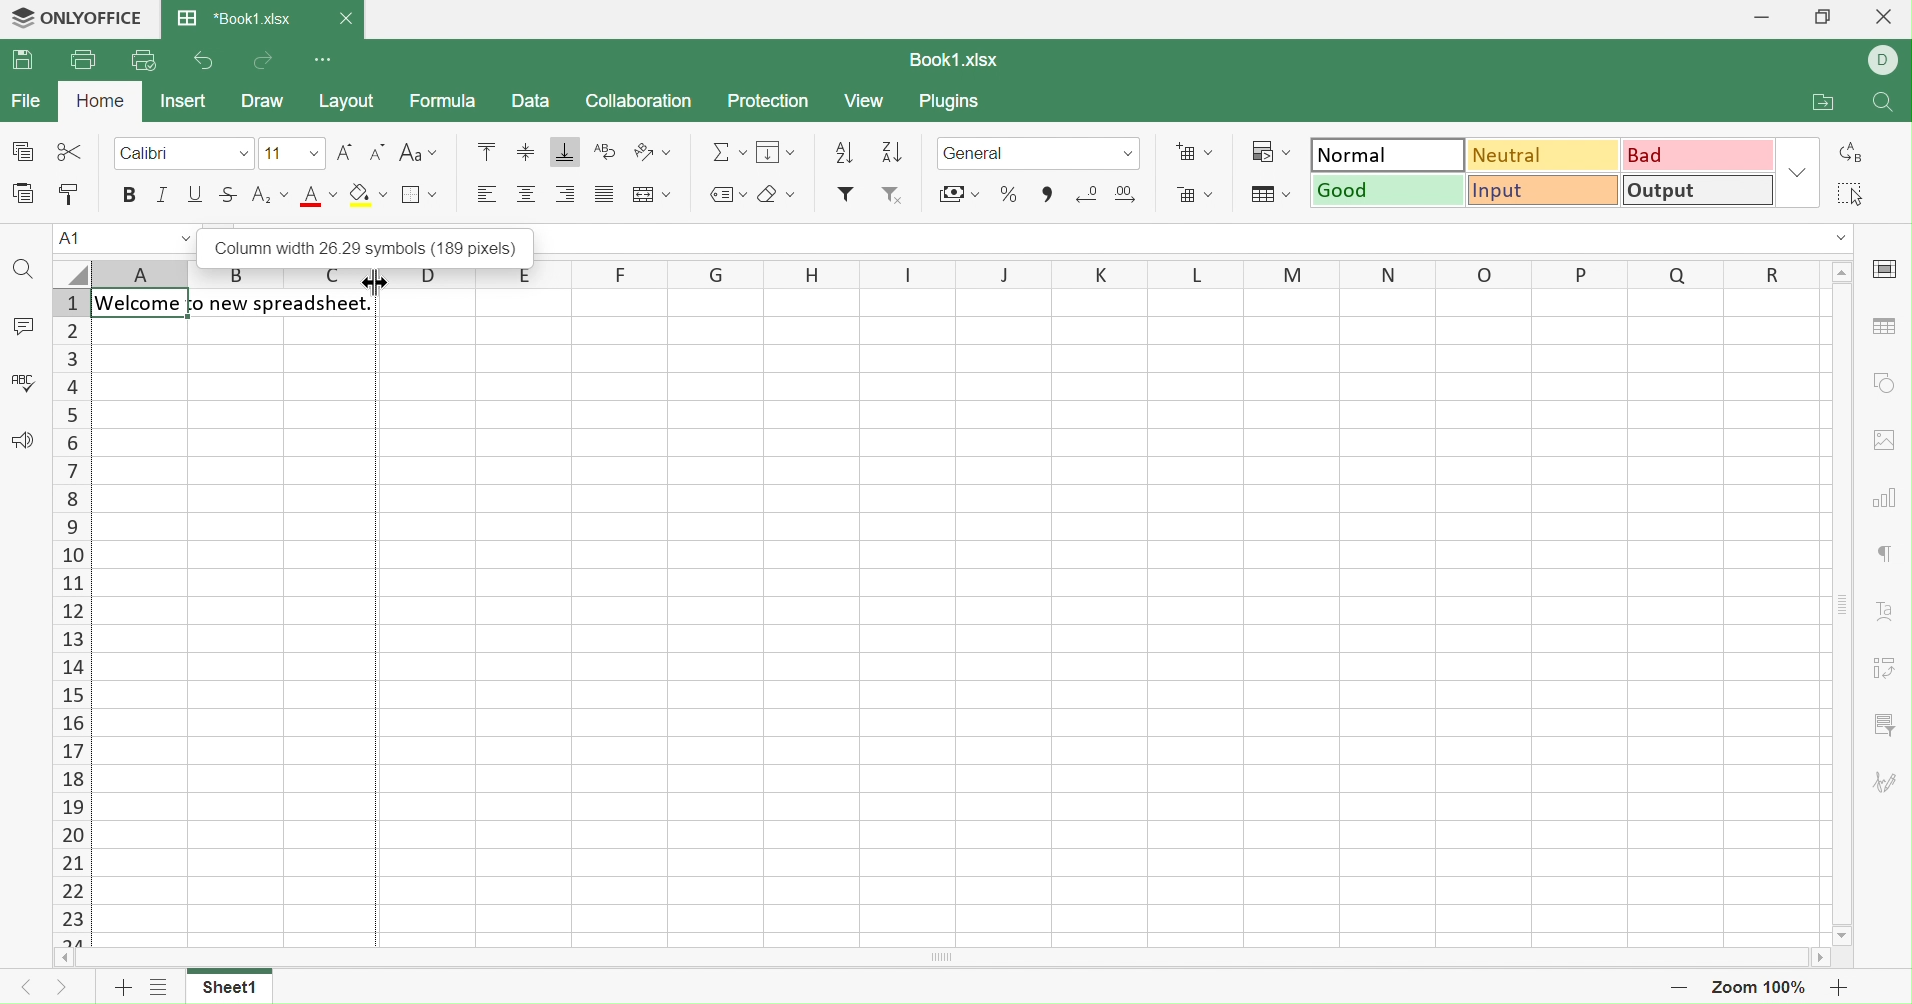 This screenshot has width=1912, height=1004. Describe the element at coordinates (158, 990) in the screenshot. I see `List of sheets` at that location.